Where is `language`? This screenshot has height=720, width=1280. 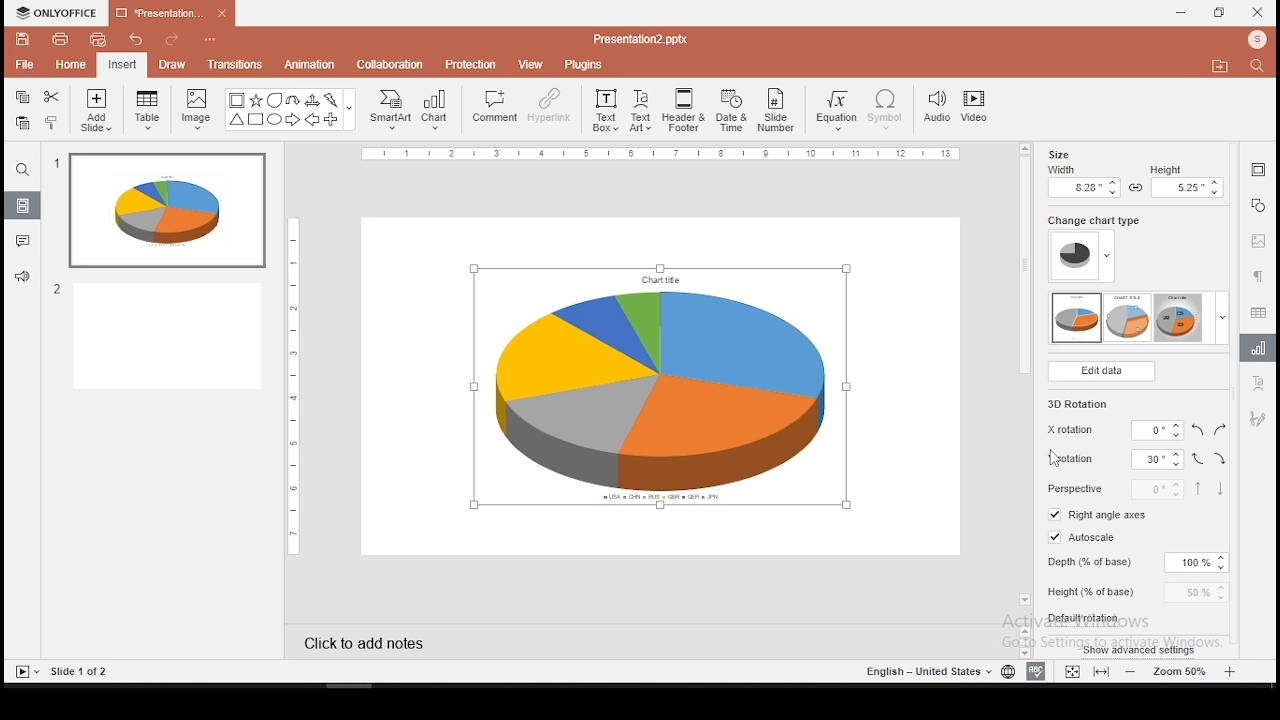
language is located at coordinates (1004, 669).